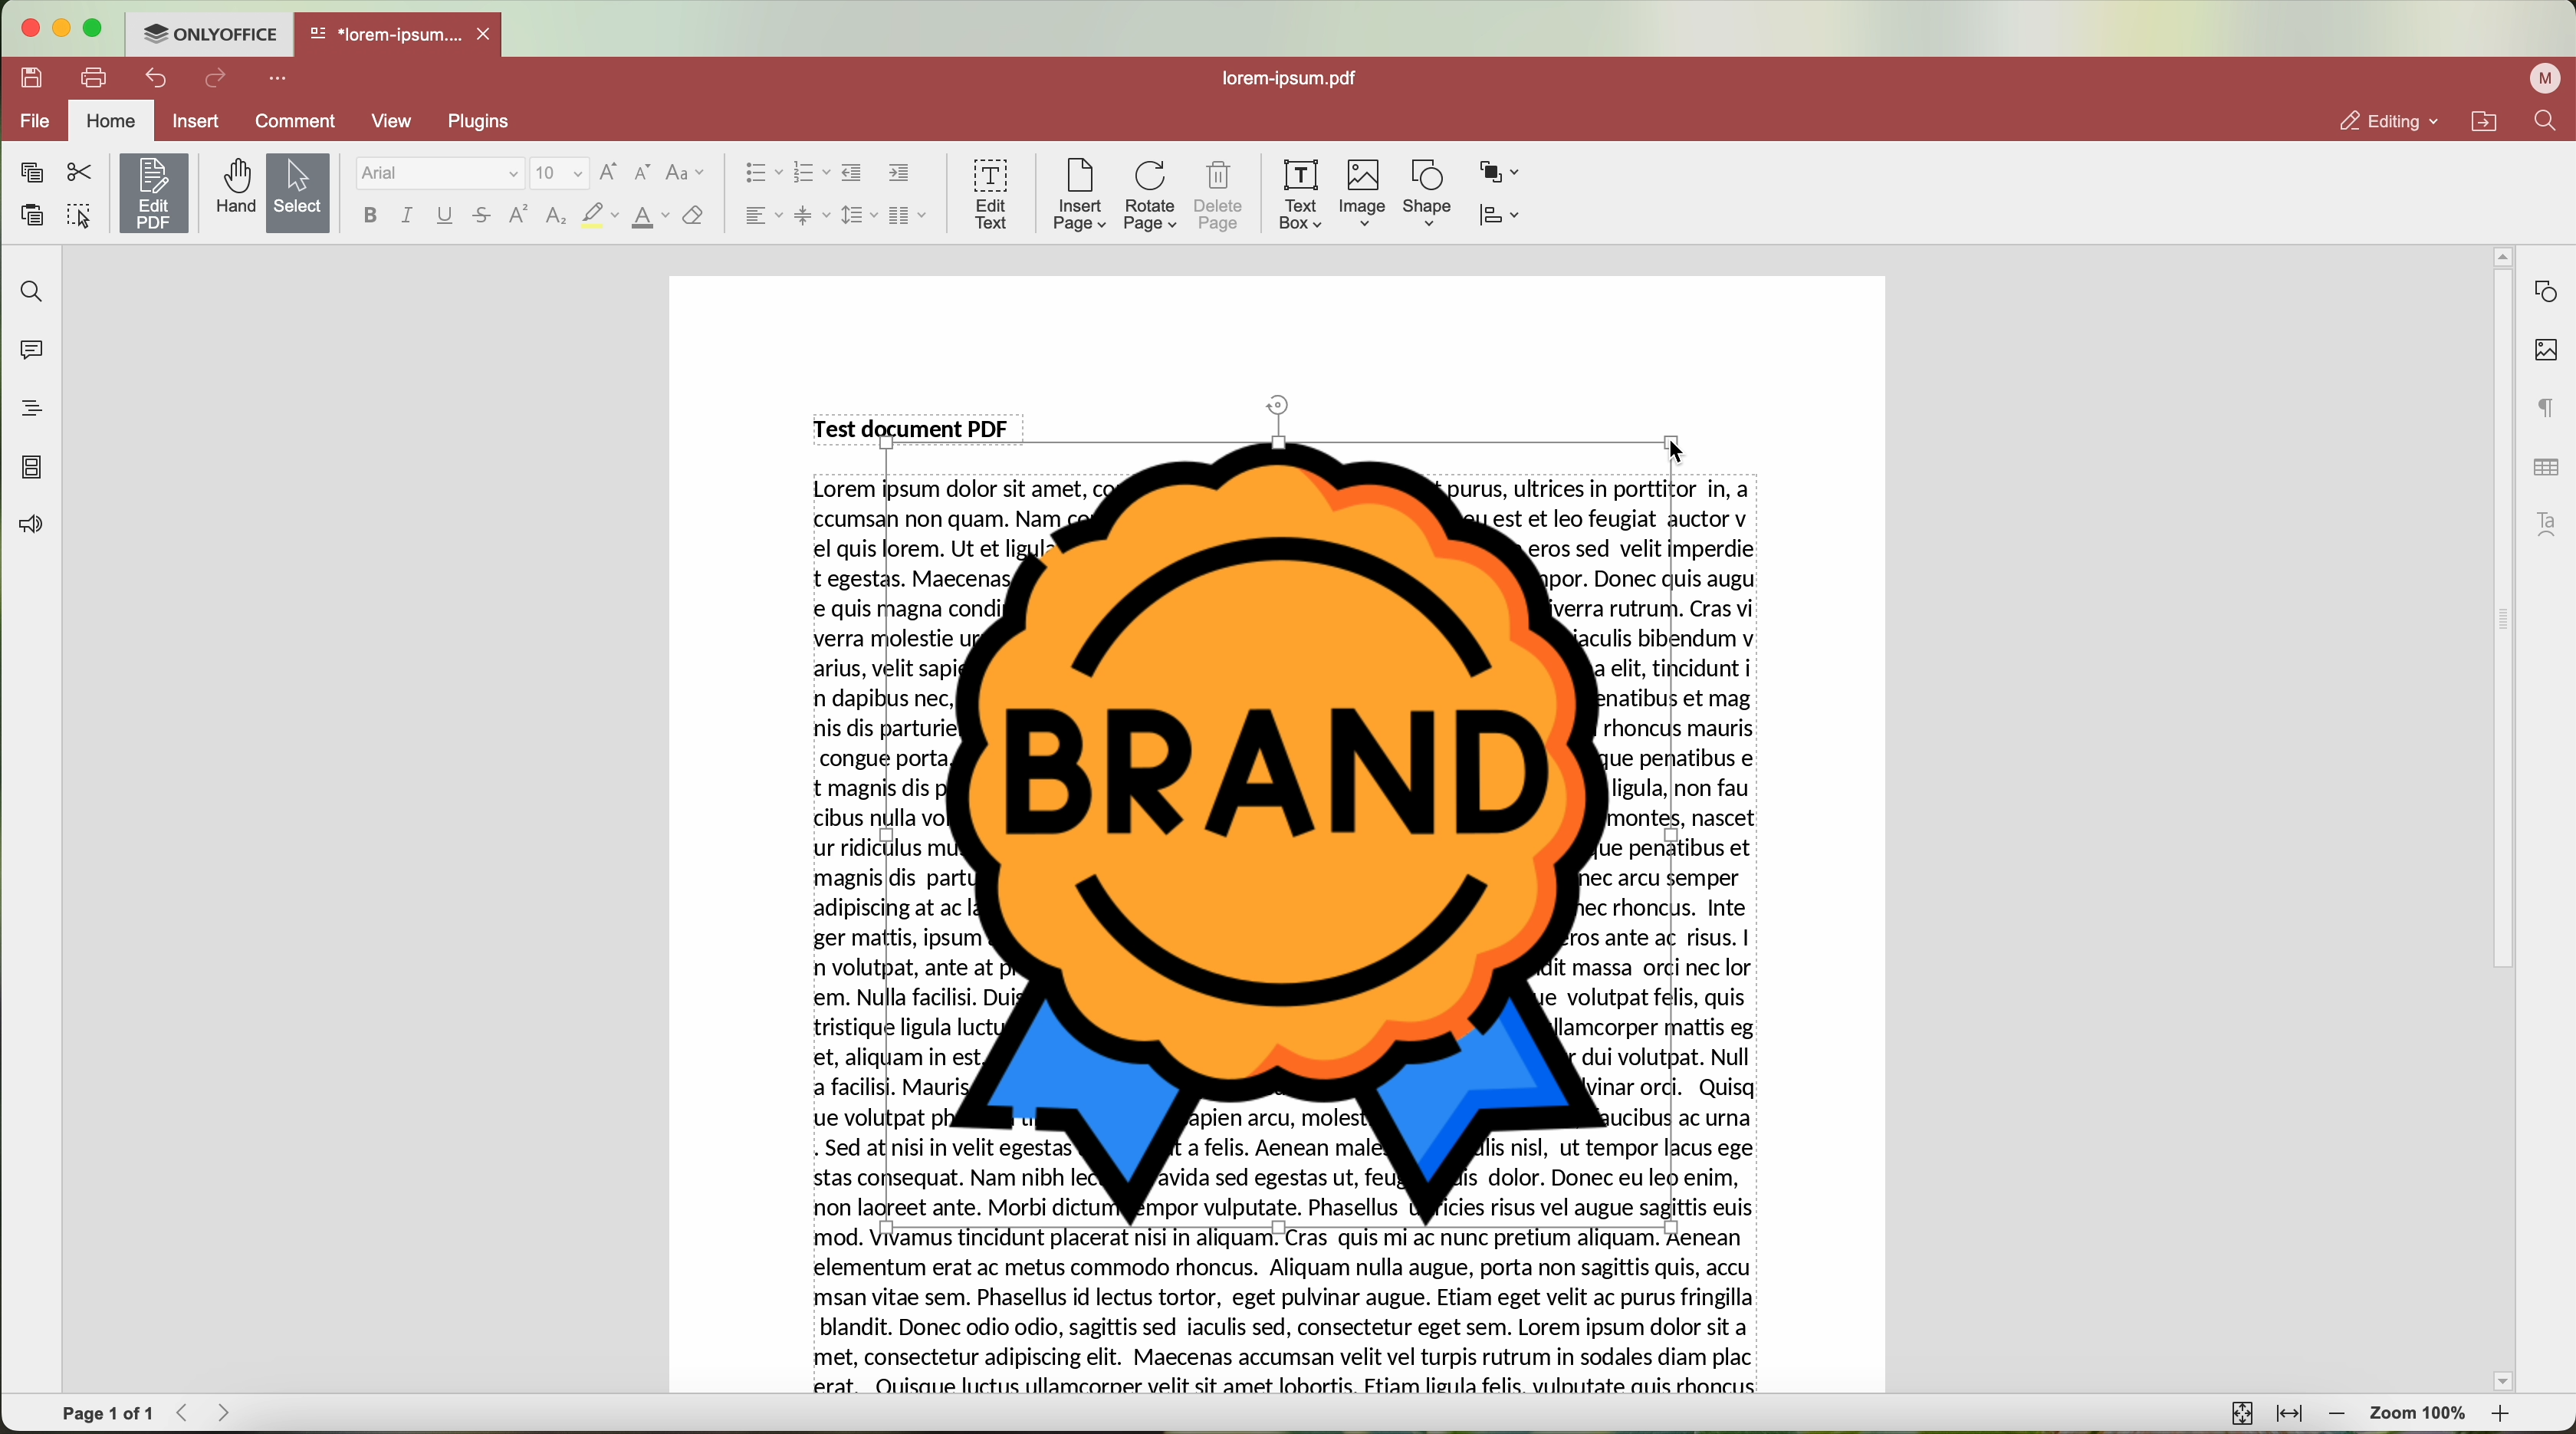  Describe the element at coordinates (558, 217) in the screenshot. I see `subscript` at that location.